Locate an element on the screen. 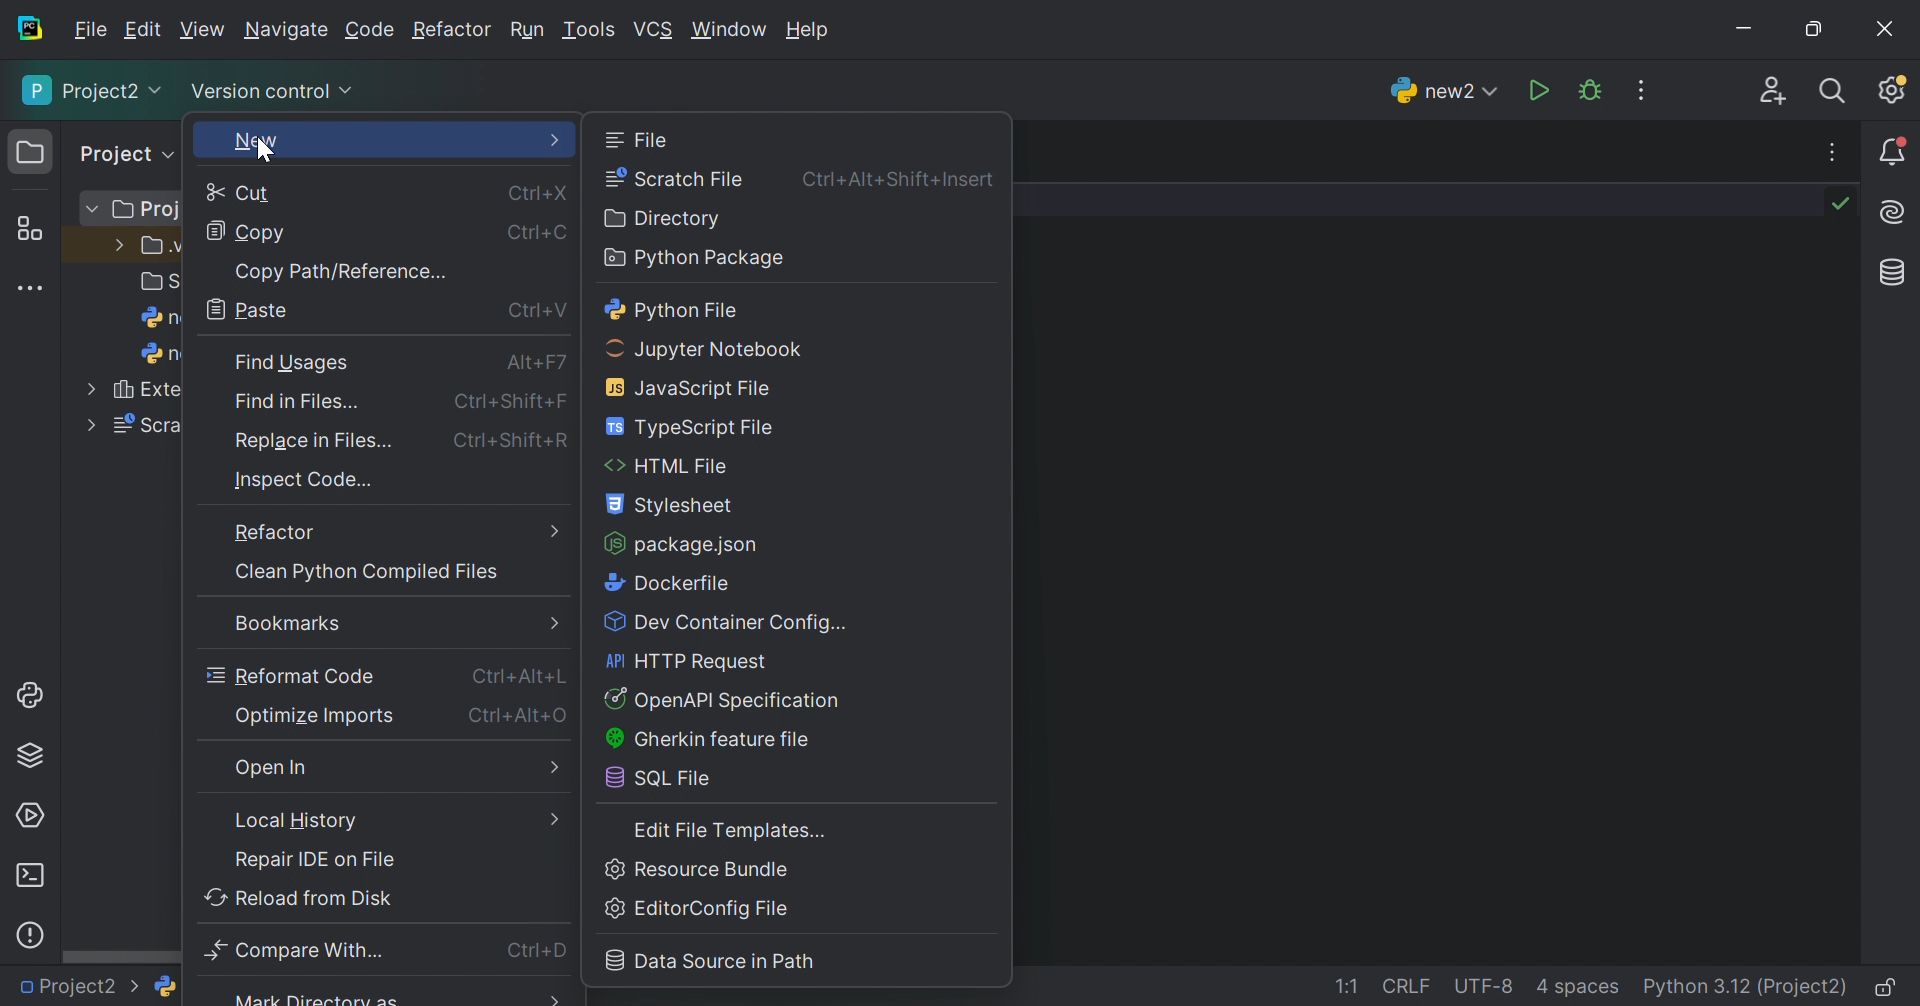 Image resolution: width=1920 pixels, height=1006 pixels. View is located at coordinates (203, 32).